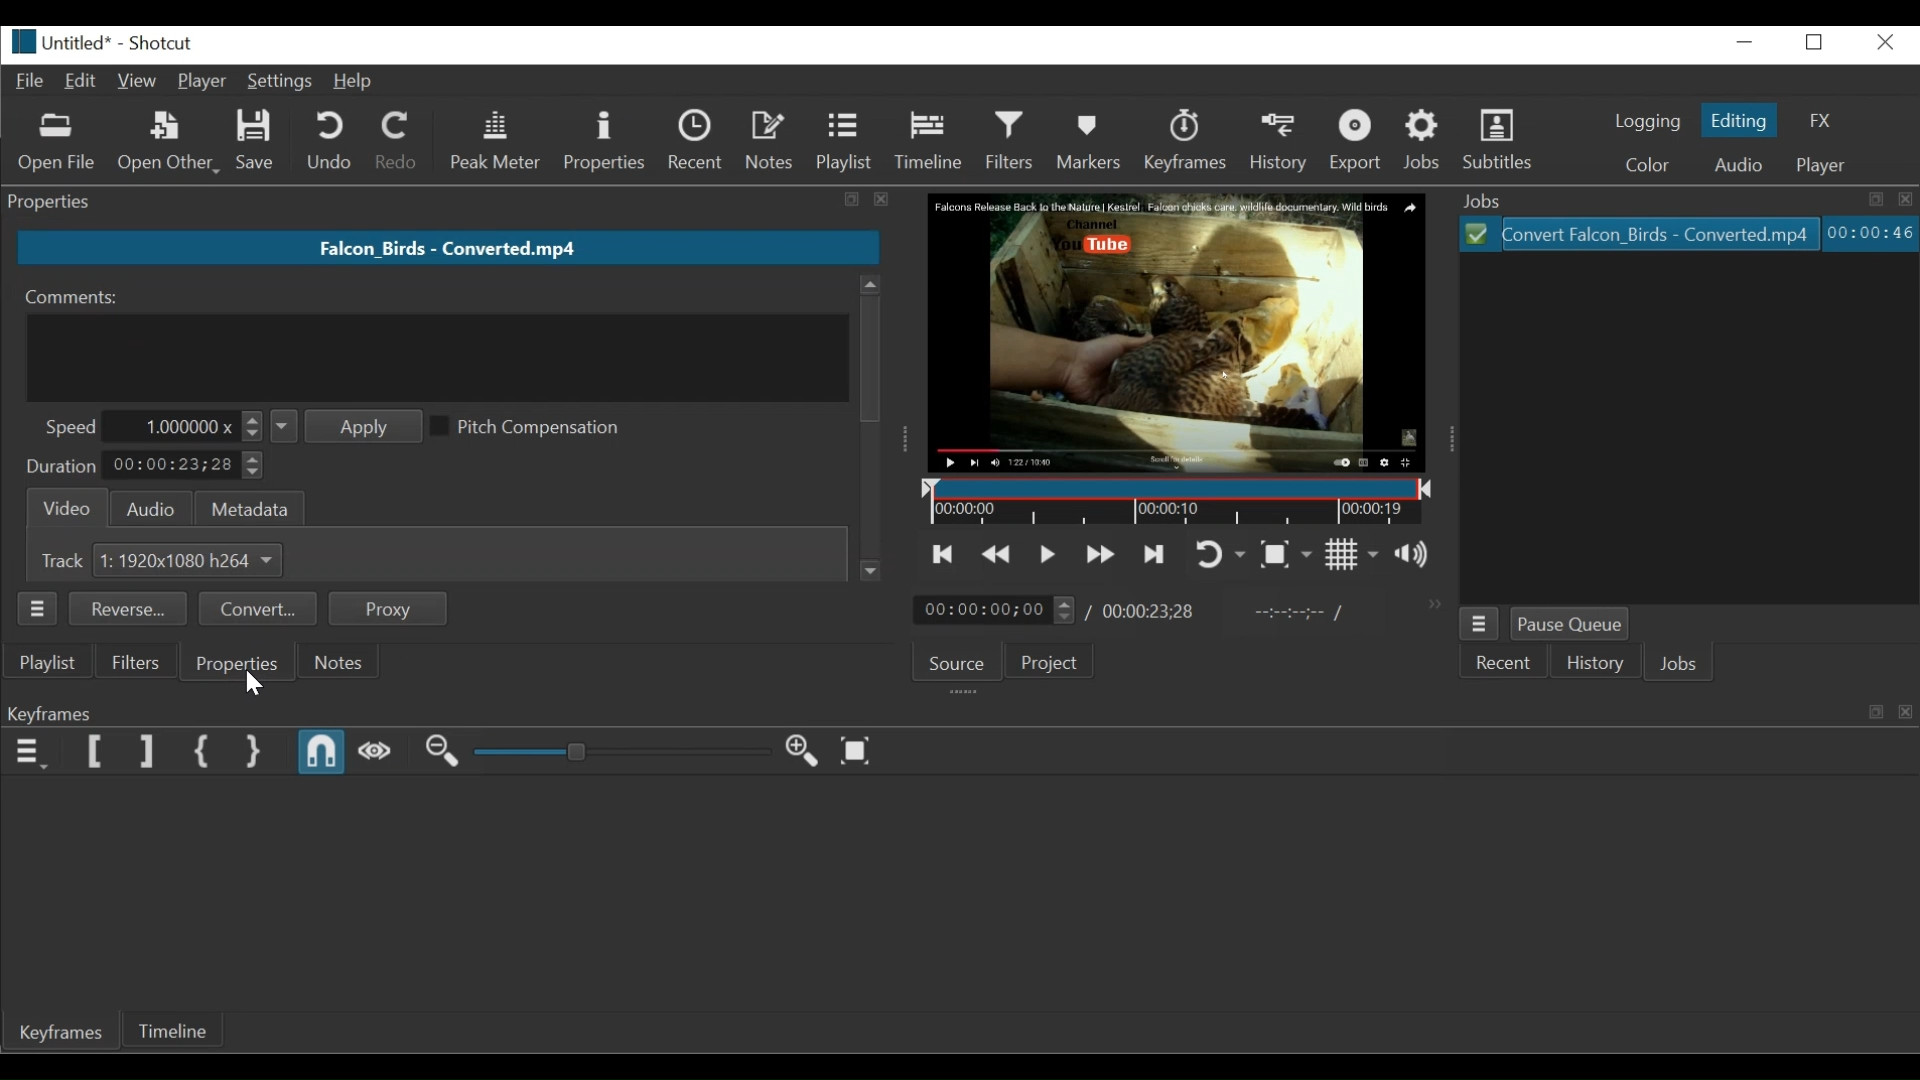 The image size is (1920, 1080). Describe the element at coordinates (337, 662) in the screenshot. I see `Notes` at that location.